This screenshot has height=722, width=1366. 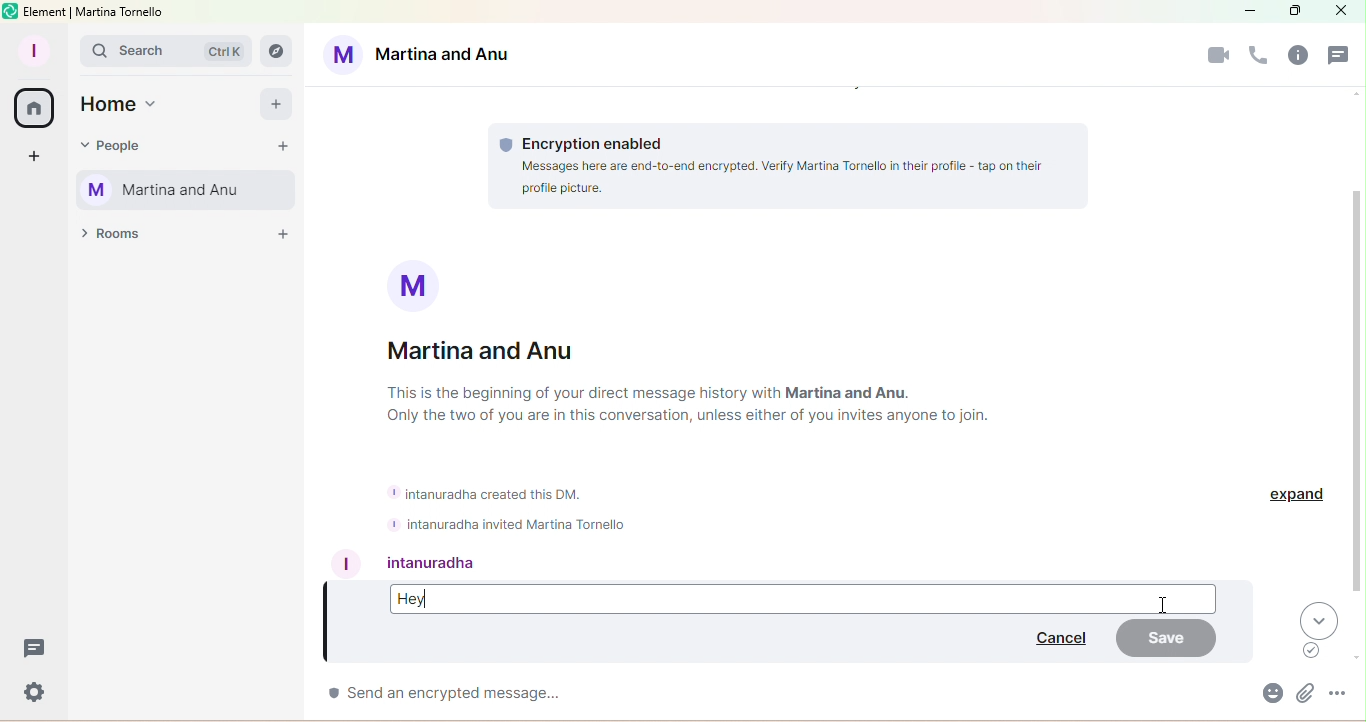 What do you see at coordinates (276, 104) in the screenshot?
I see `Add` at bounding box center [276, 104].